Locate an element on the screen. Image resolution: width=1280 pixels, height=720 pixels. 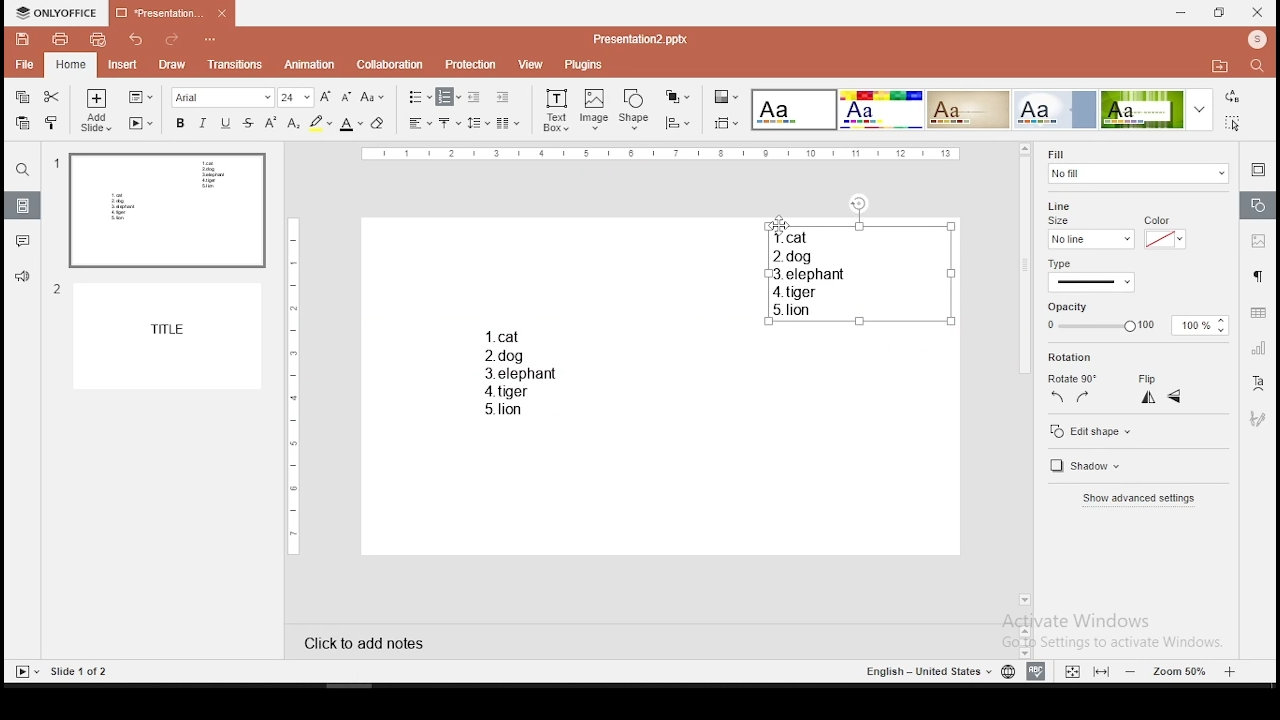
flip vertical is located at coordinates (1147, 398).